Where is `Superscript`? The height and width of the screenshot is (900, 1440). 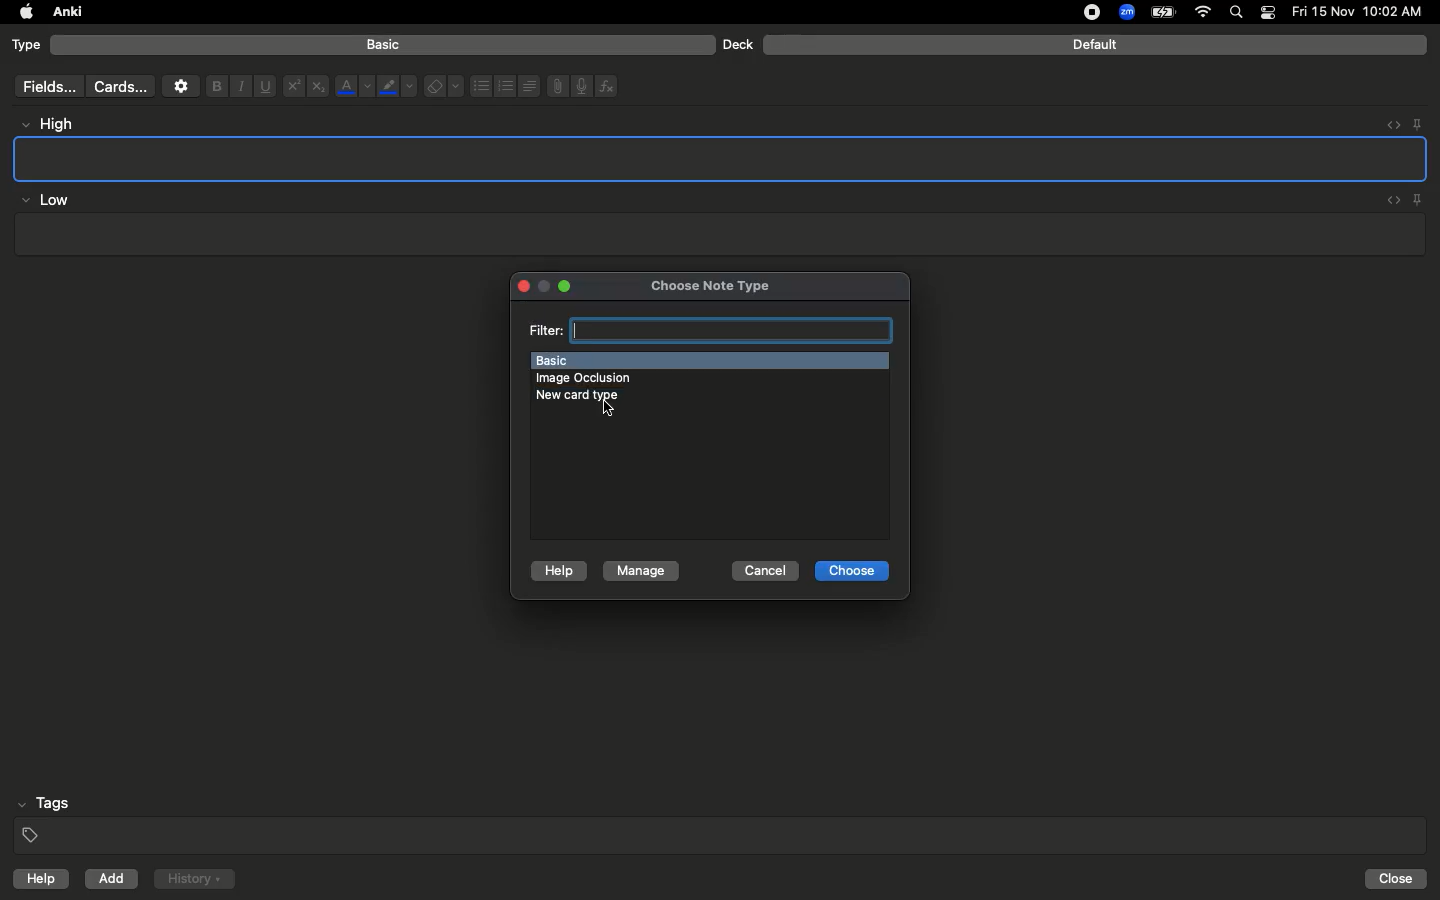
Superscript is located at coordinates (292, 87).